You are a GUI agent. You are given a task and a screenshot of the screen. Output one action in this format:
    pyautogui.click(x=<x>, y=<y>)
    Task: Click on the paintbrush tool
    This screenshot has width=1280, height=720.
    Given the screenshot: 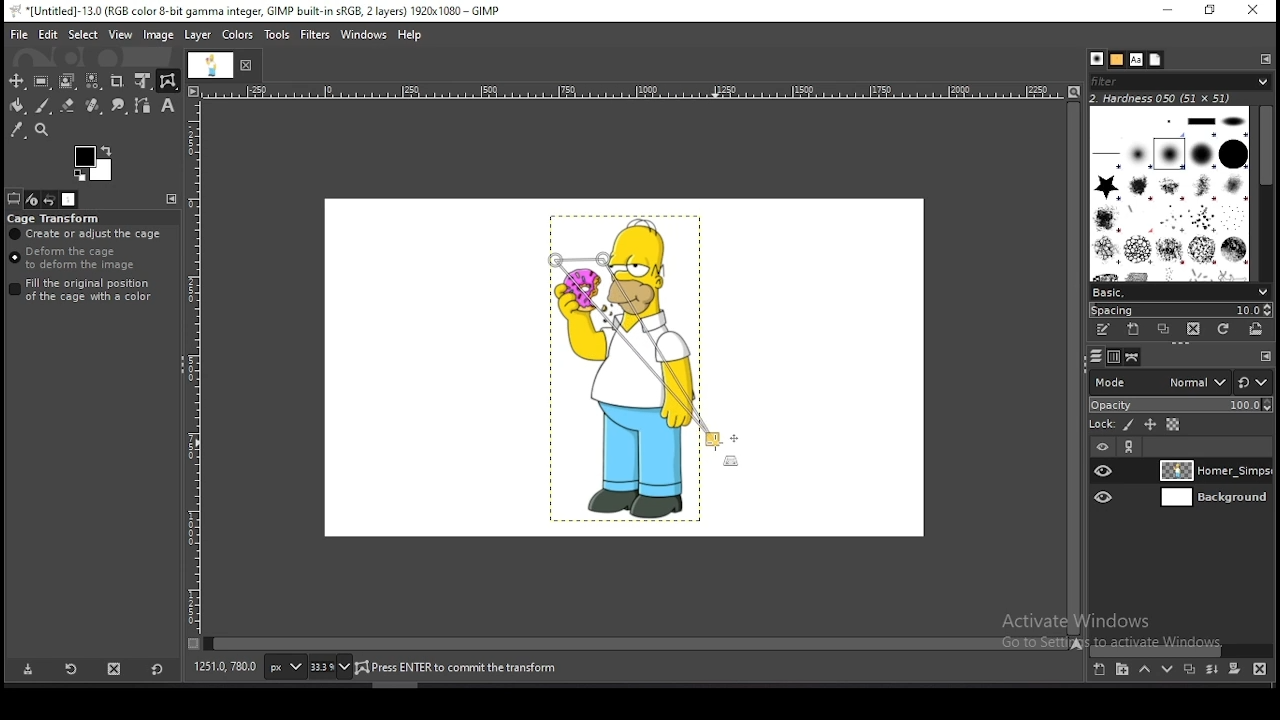 What is the action you would take?
    pyautogui.click(x=42, y=106)
    